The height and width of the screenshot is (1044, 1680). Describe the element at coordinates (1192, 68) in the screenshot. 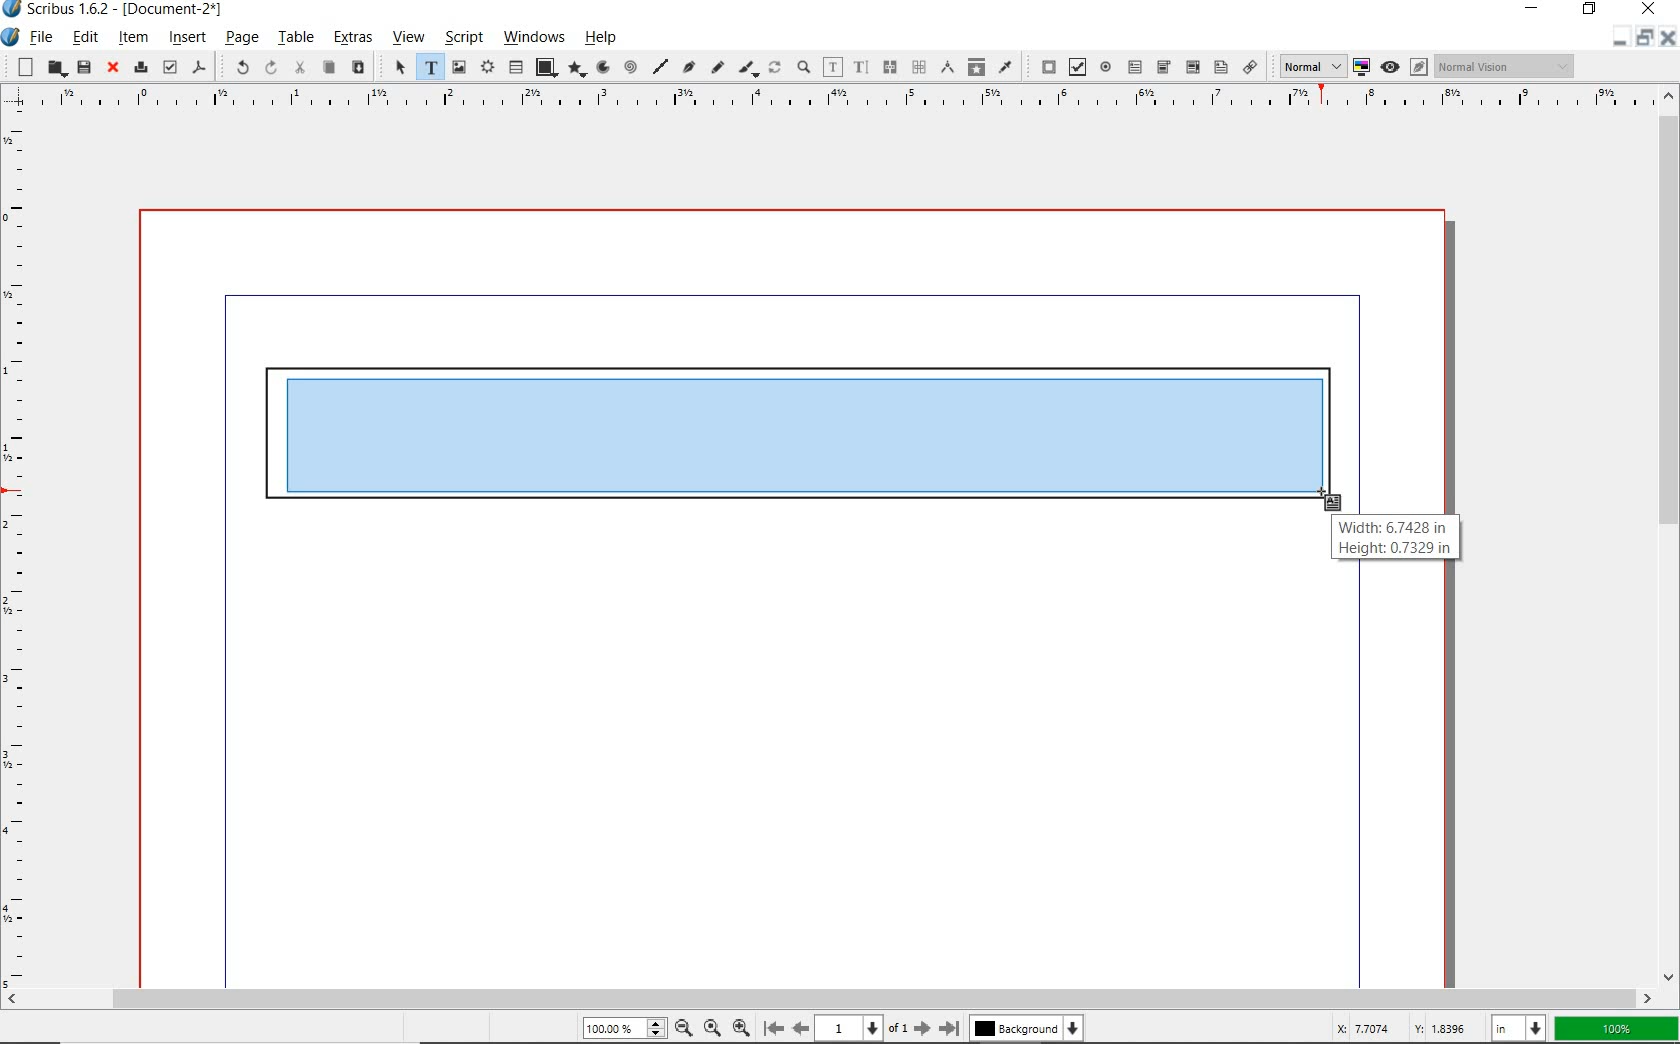

I see `pdf combo box` at that location.